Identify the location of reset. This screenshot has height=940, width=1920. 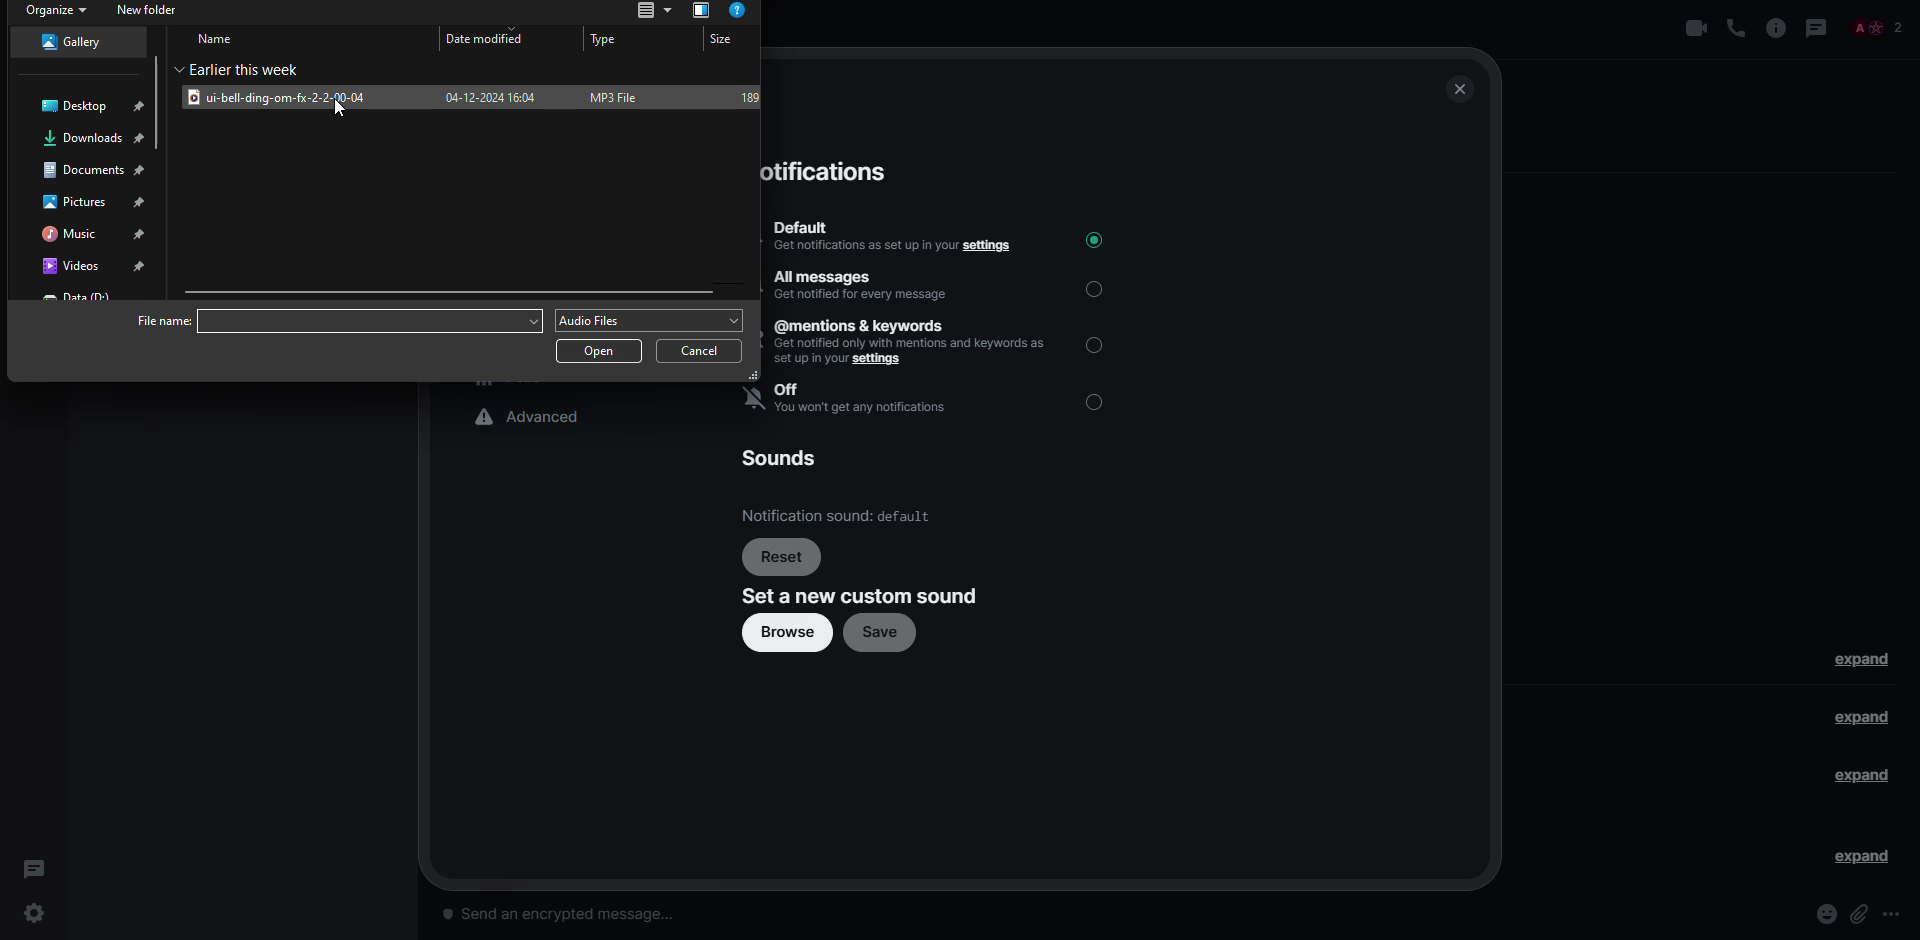
(782, 555).